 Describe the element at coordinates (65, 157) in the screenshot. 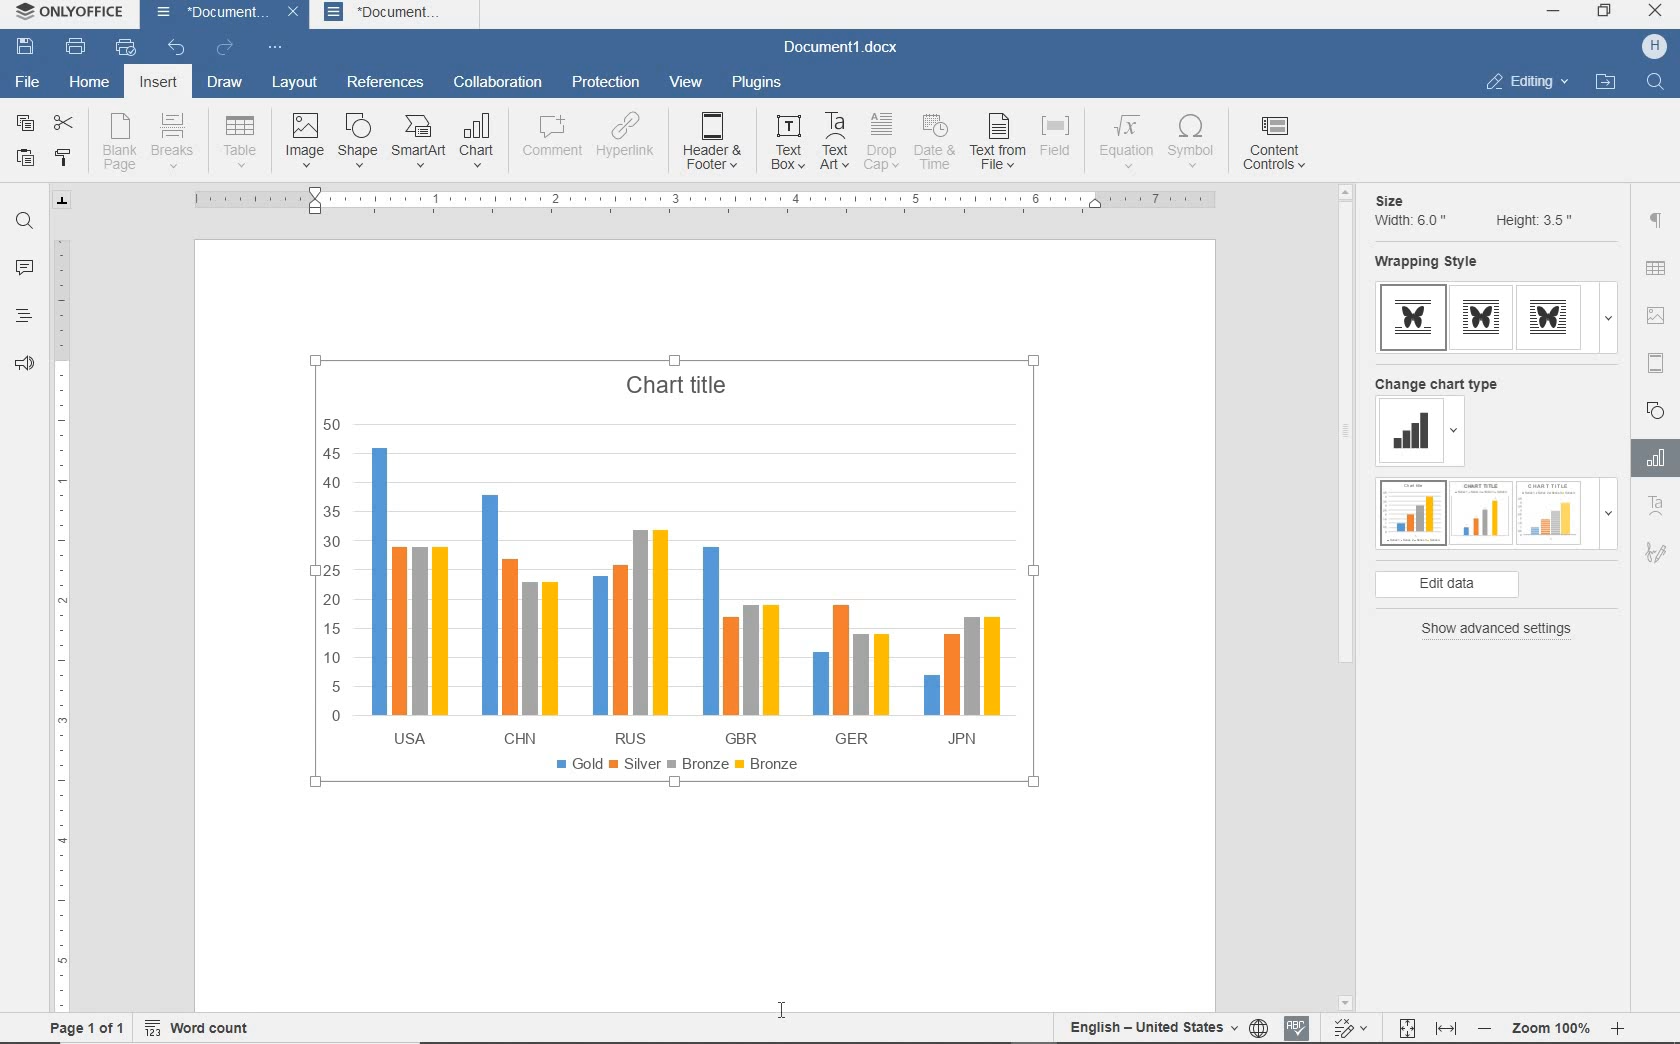

I see `copy style` at that location.